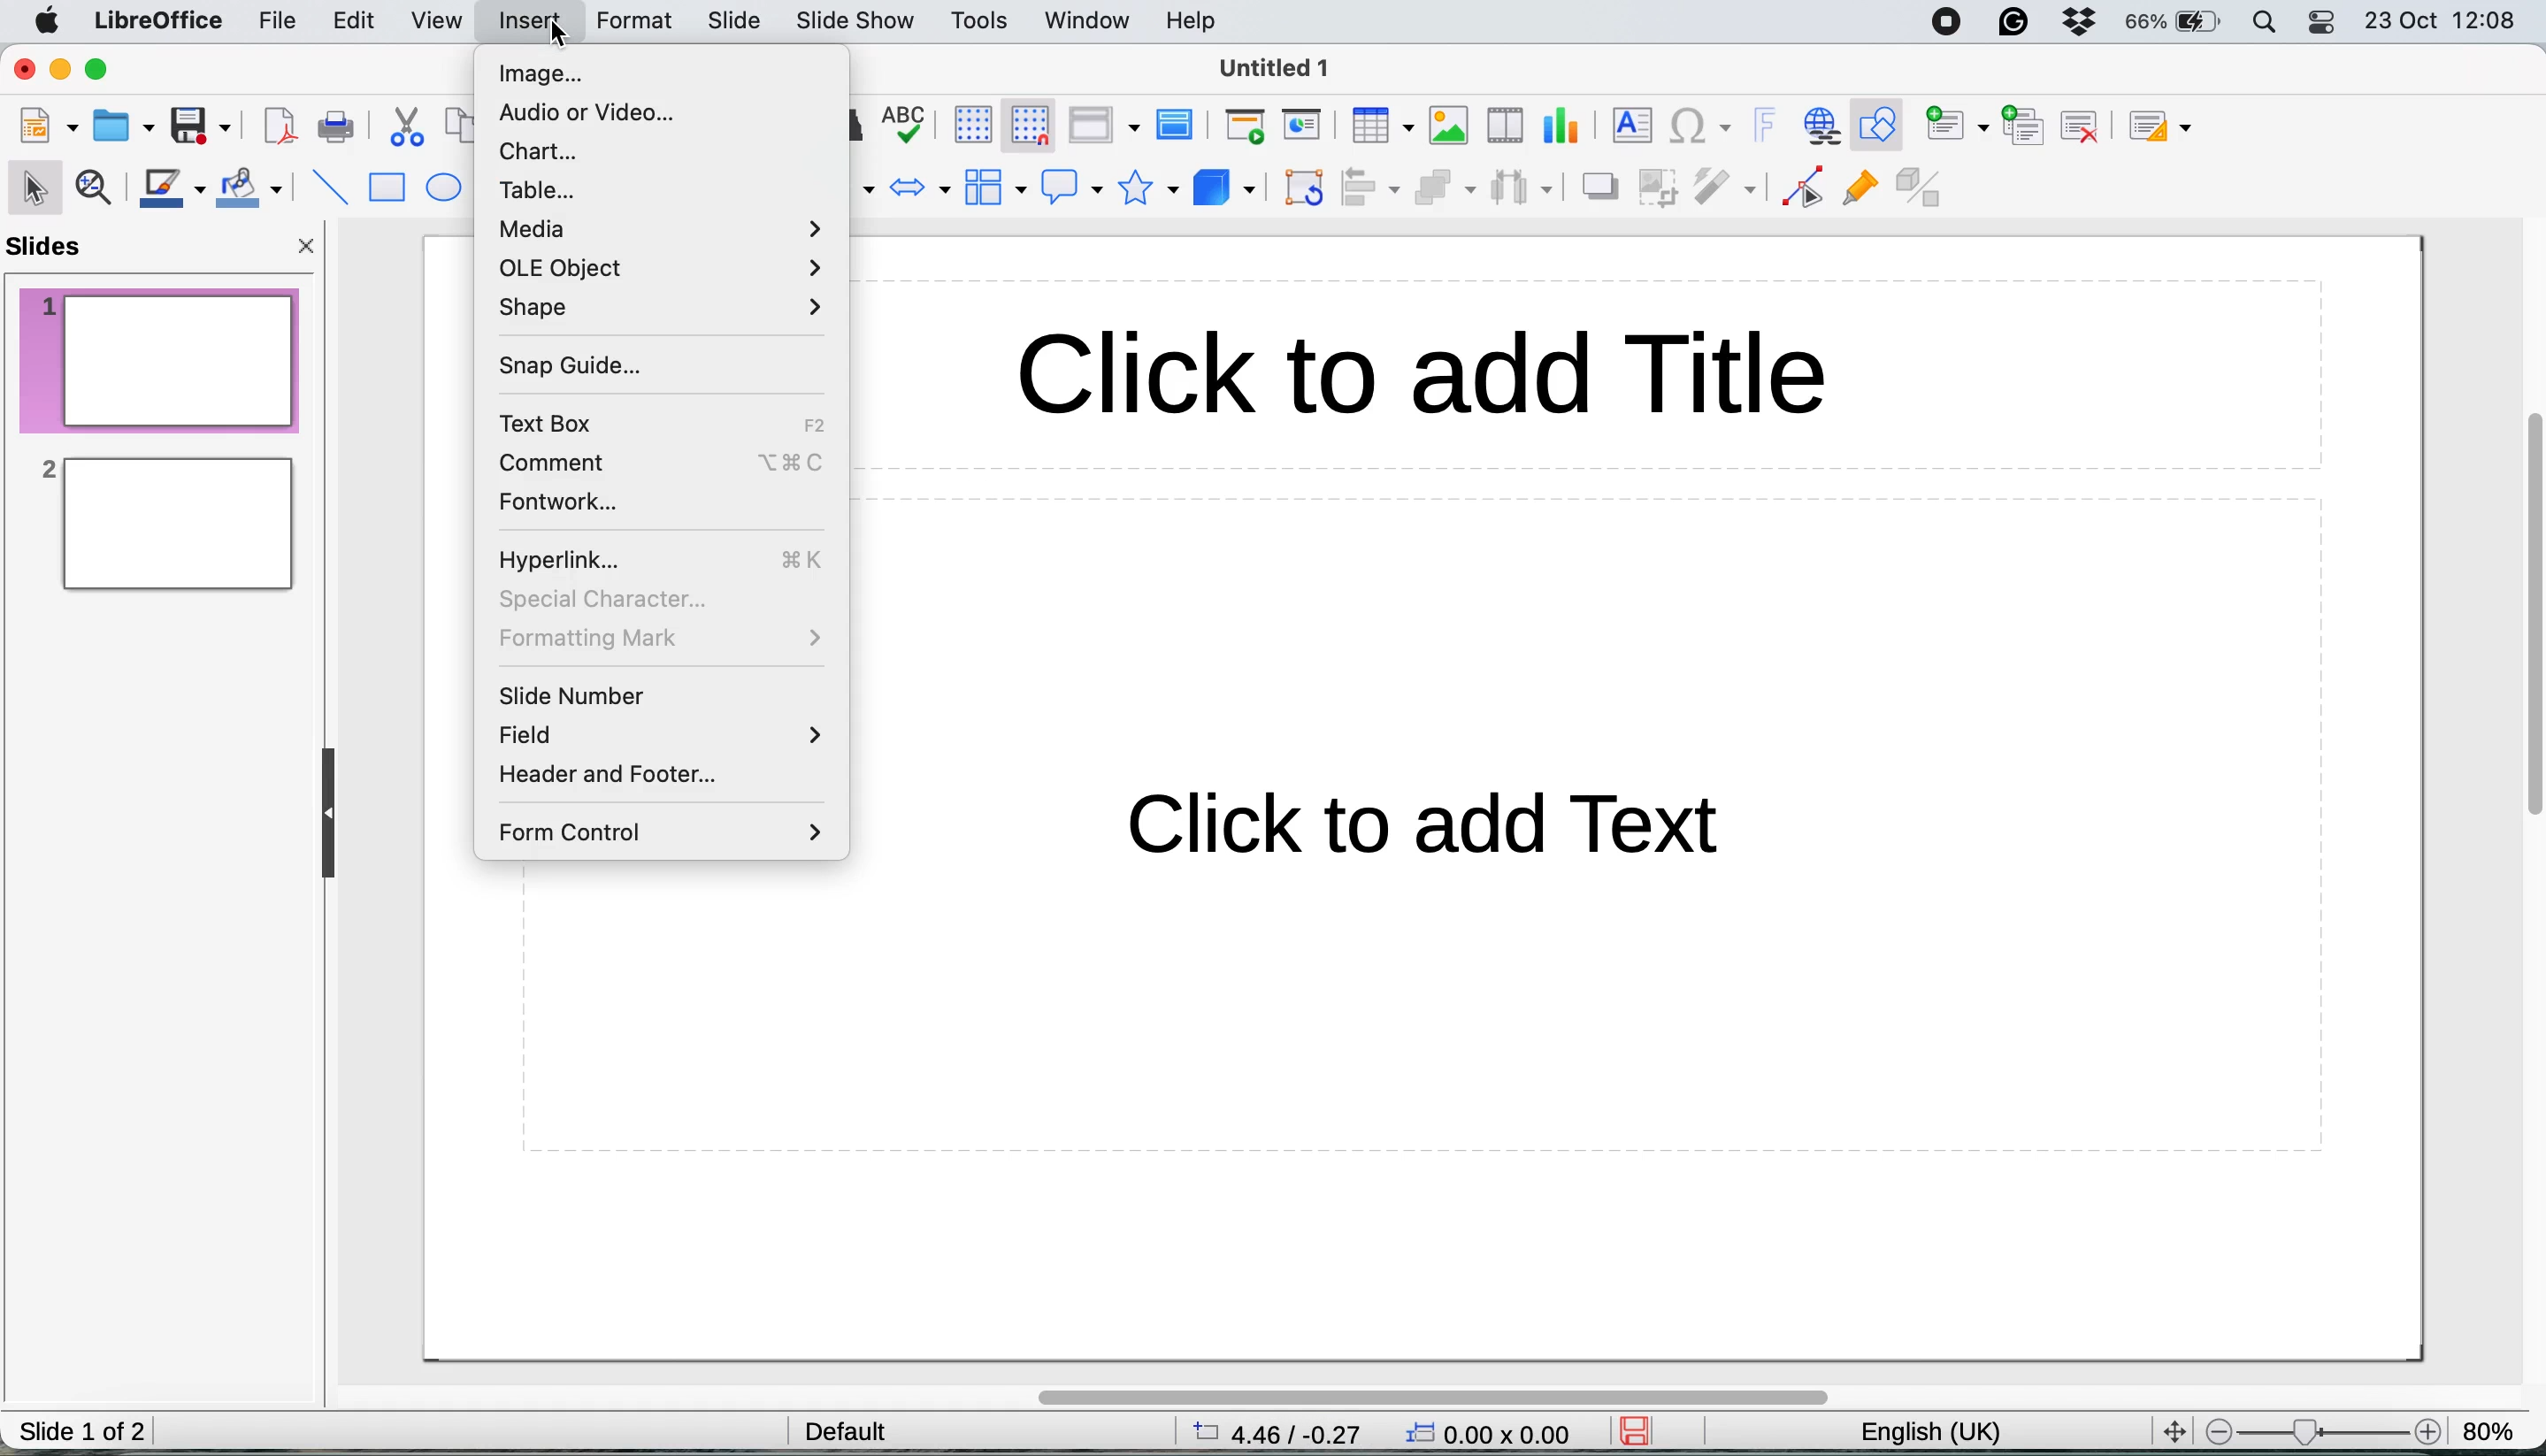 The height and width of the screenshot is (1456, 2546). What do you see at coordinates (1372, 188) in the screenshot?
I see `align objects` at bounding box center [1372, 188].